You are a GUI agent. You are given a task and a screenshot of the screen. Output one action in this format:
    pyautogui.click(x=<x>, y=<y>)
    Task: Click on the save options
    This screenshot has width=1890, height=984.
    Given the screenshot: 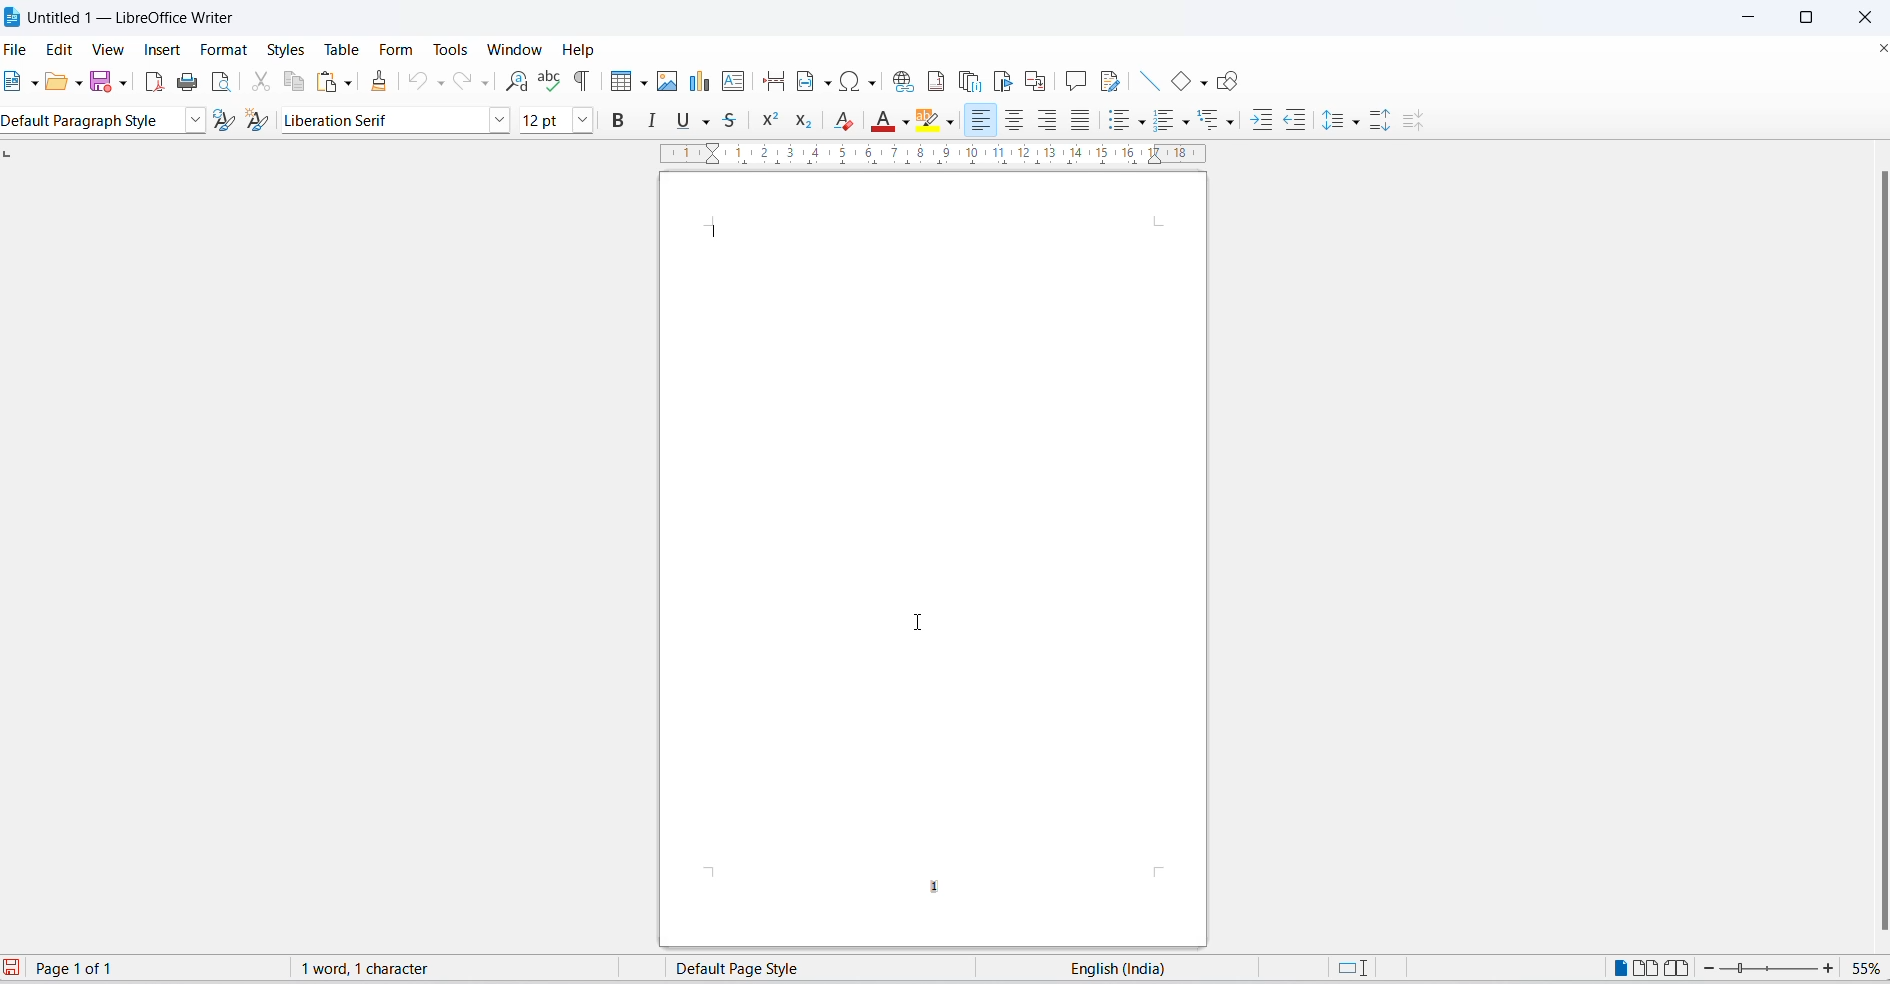 What is the action you would take?
    pyautogui.click(x=125, y=84)
    